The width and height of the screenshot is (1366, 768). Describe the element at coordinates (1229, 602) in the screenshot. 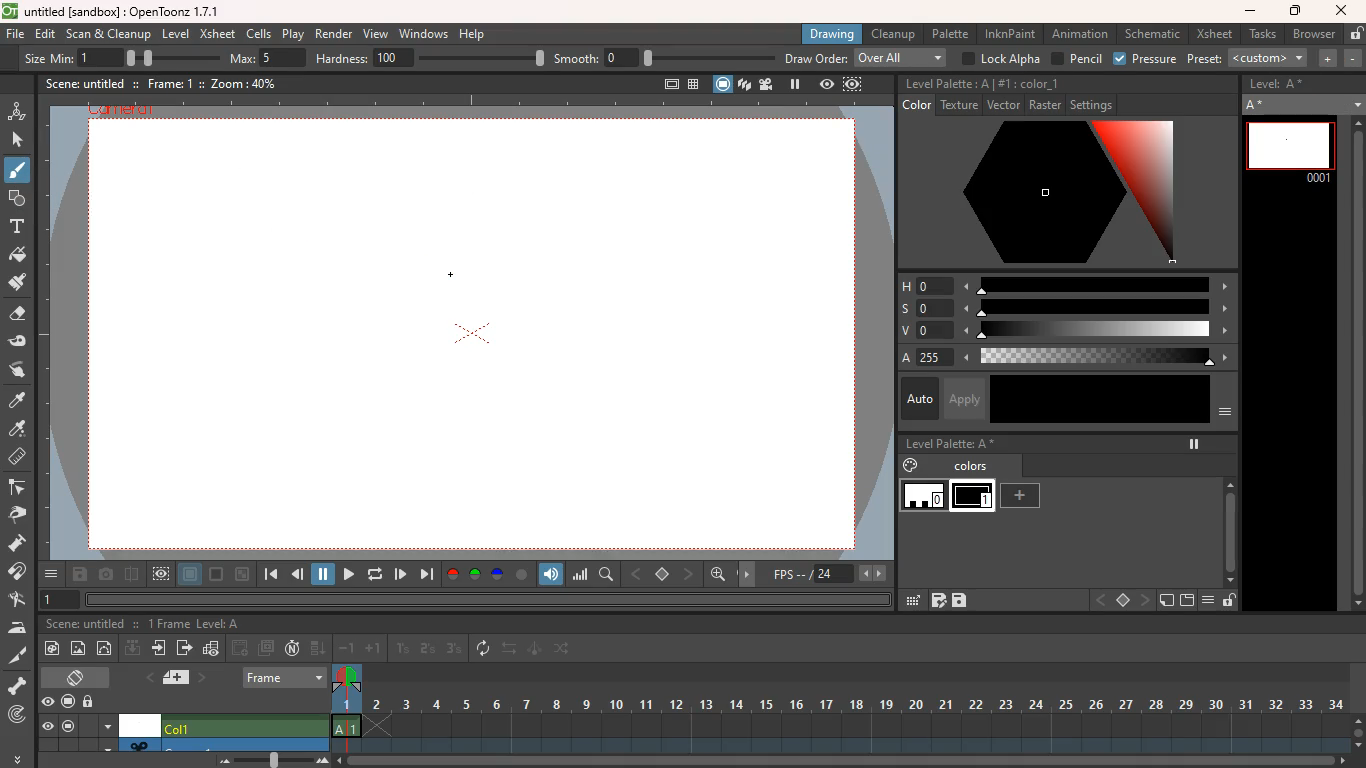

I see `unlock` at that location.